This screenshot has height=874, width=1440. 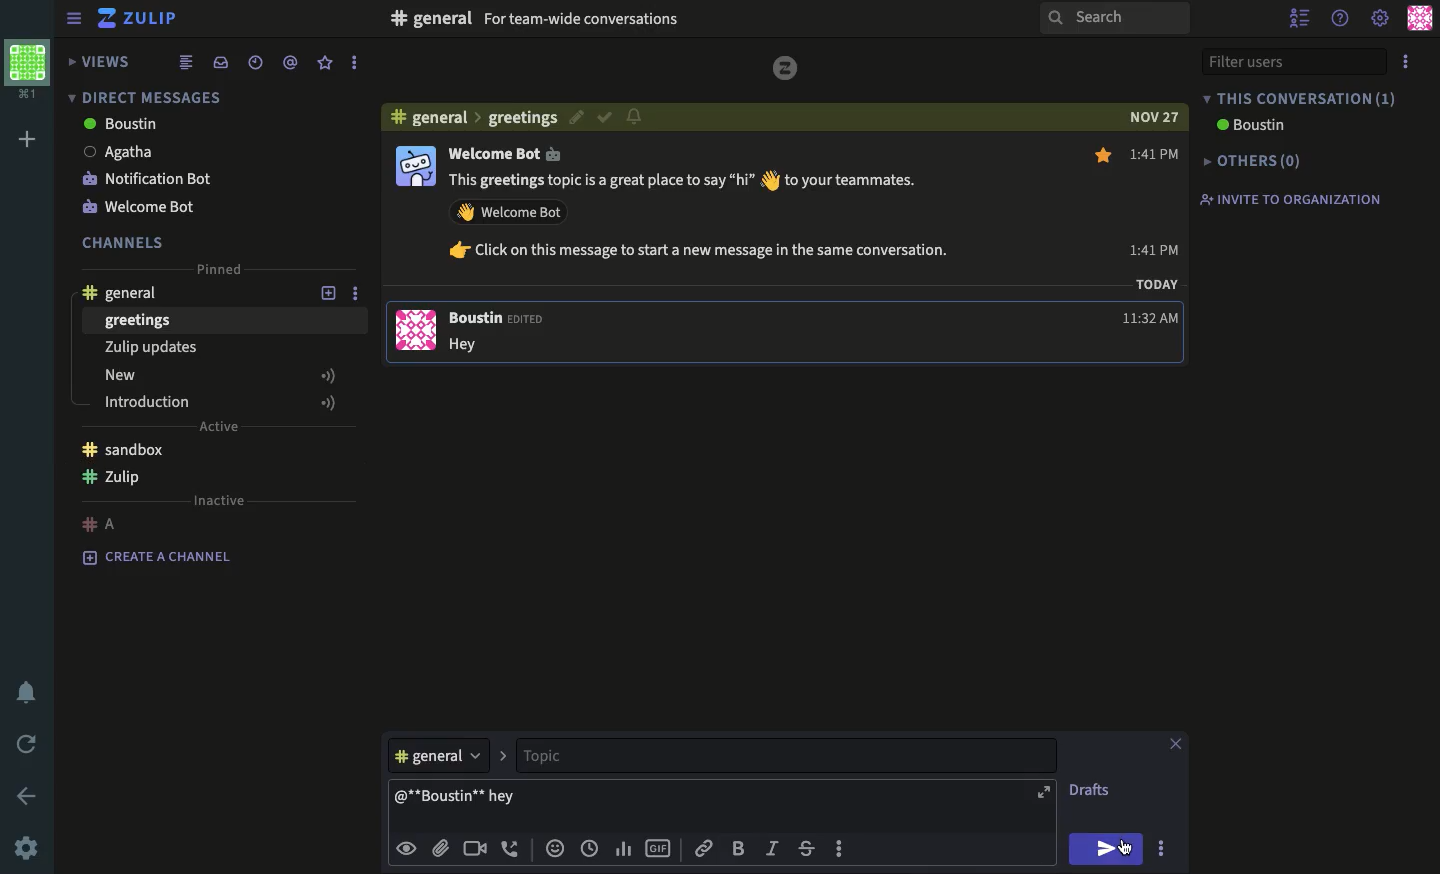 I want to click on settings, so click(x=1381, y=20).